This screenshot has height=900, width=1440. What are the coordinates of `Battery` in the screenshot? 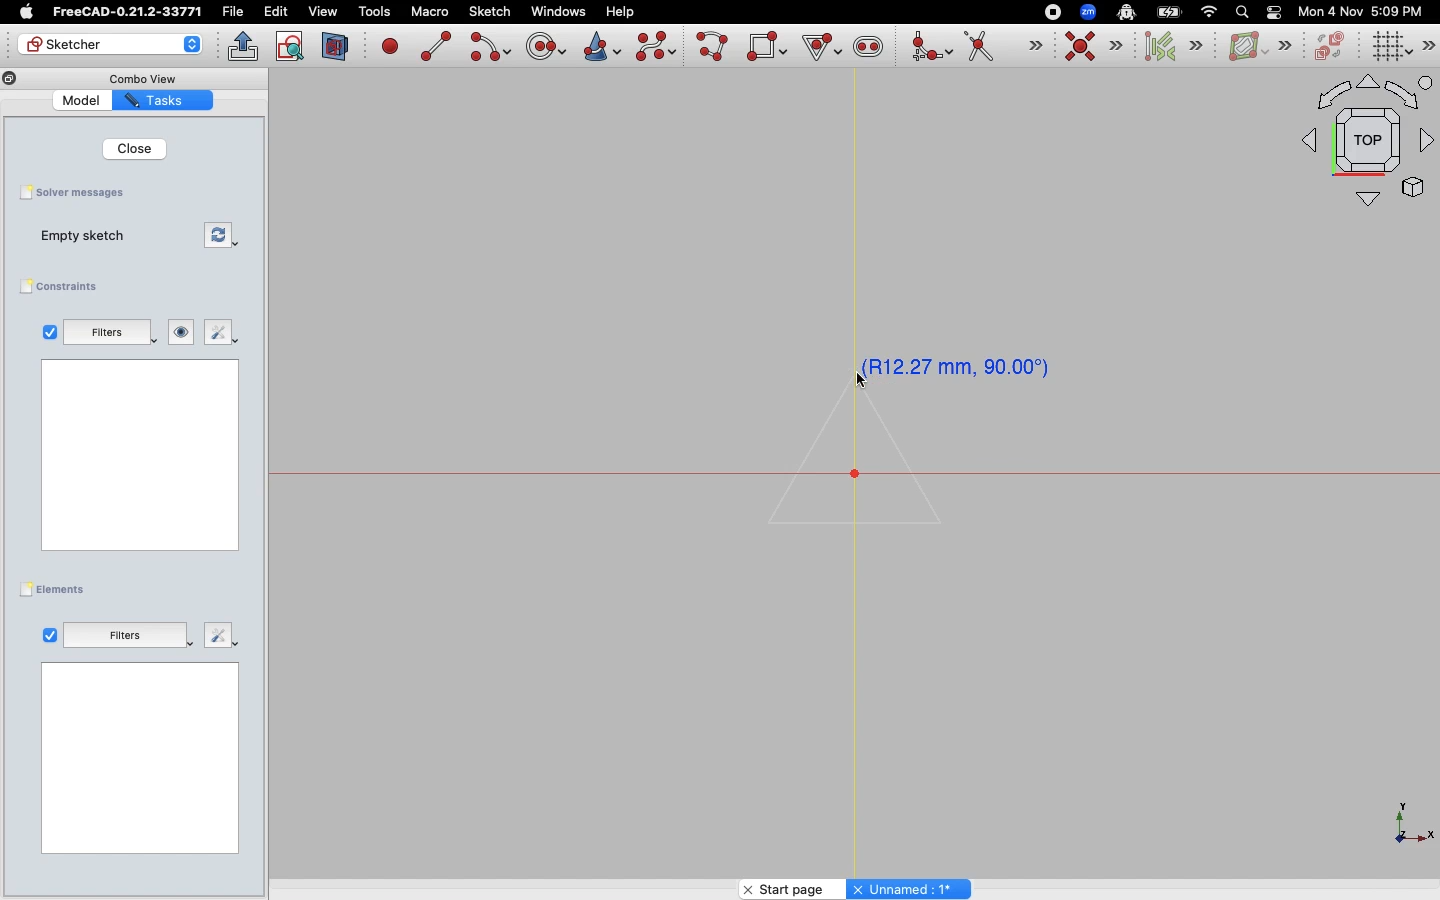 It's located at (1170, 11).